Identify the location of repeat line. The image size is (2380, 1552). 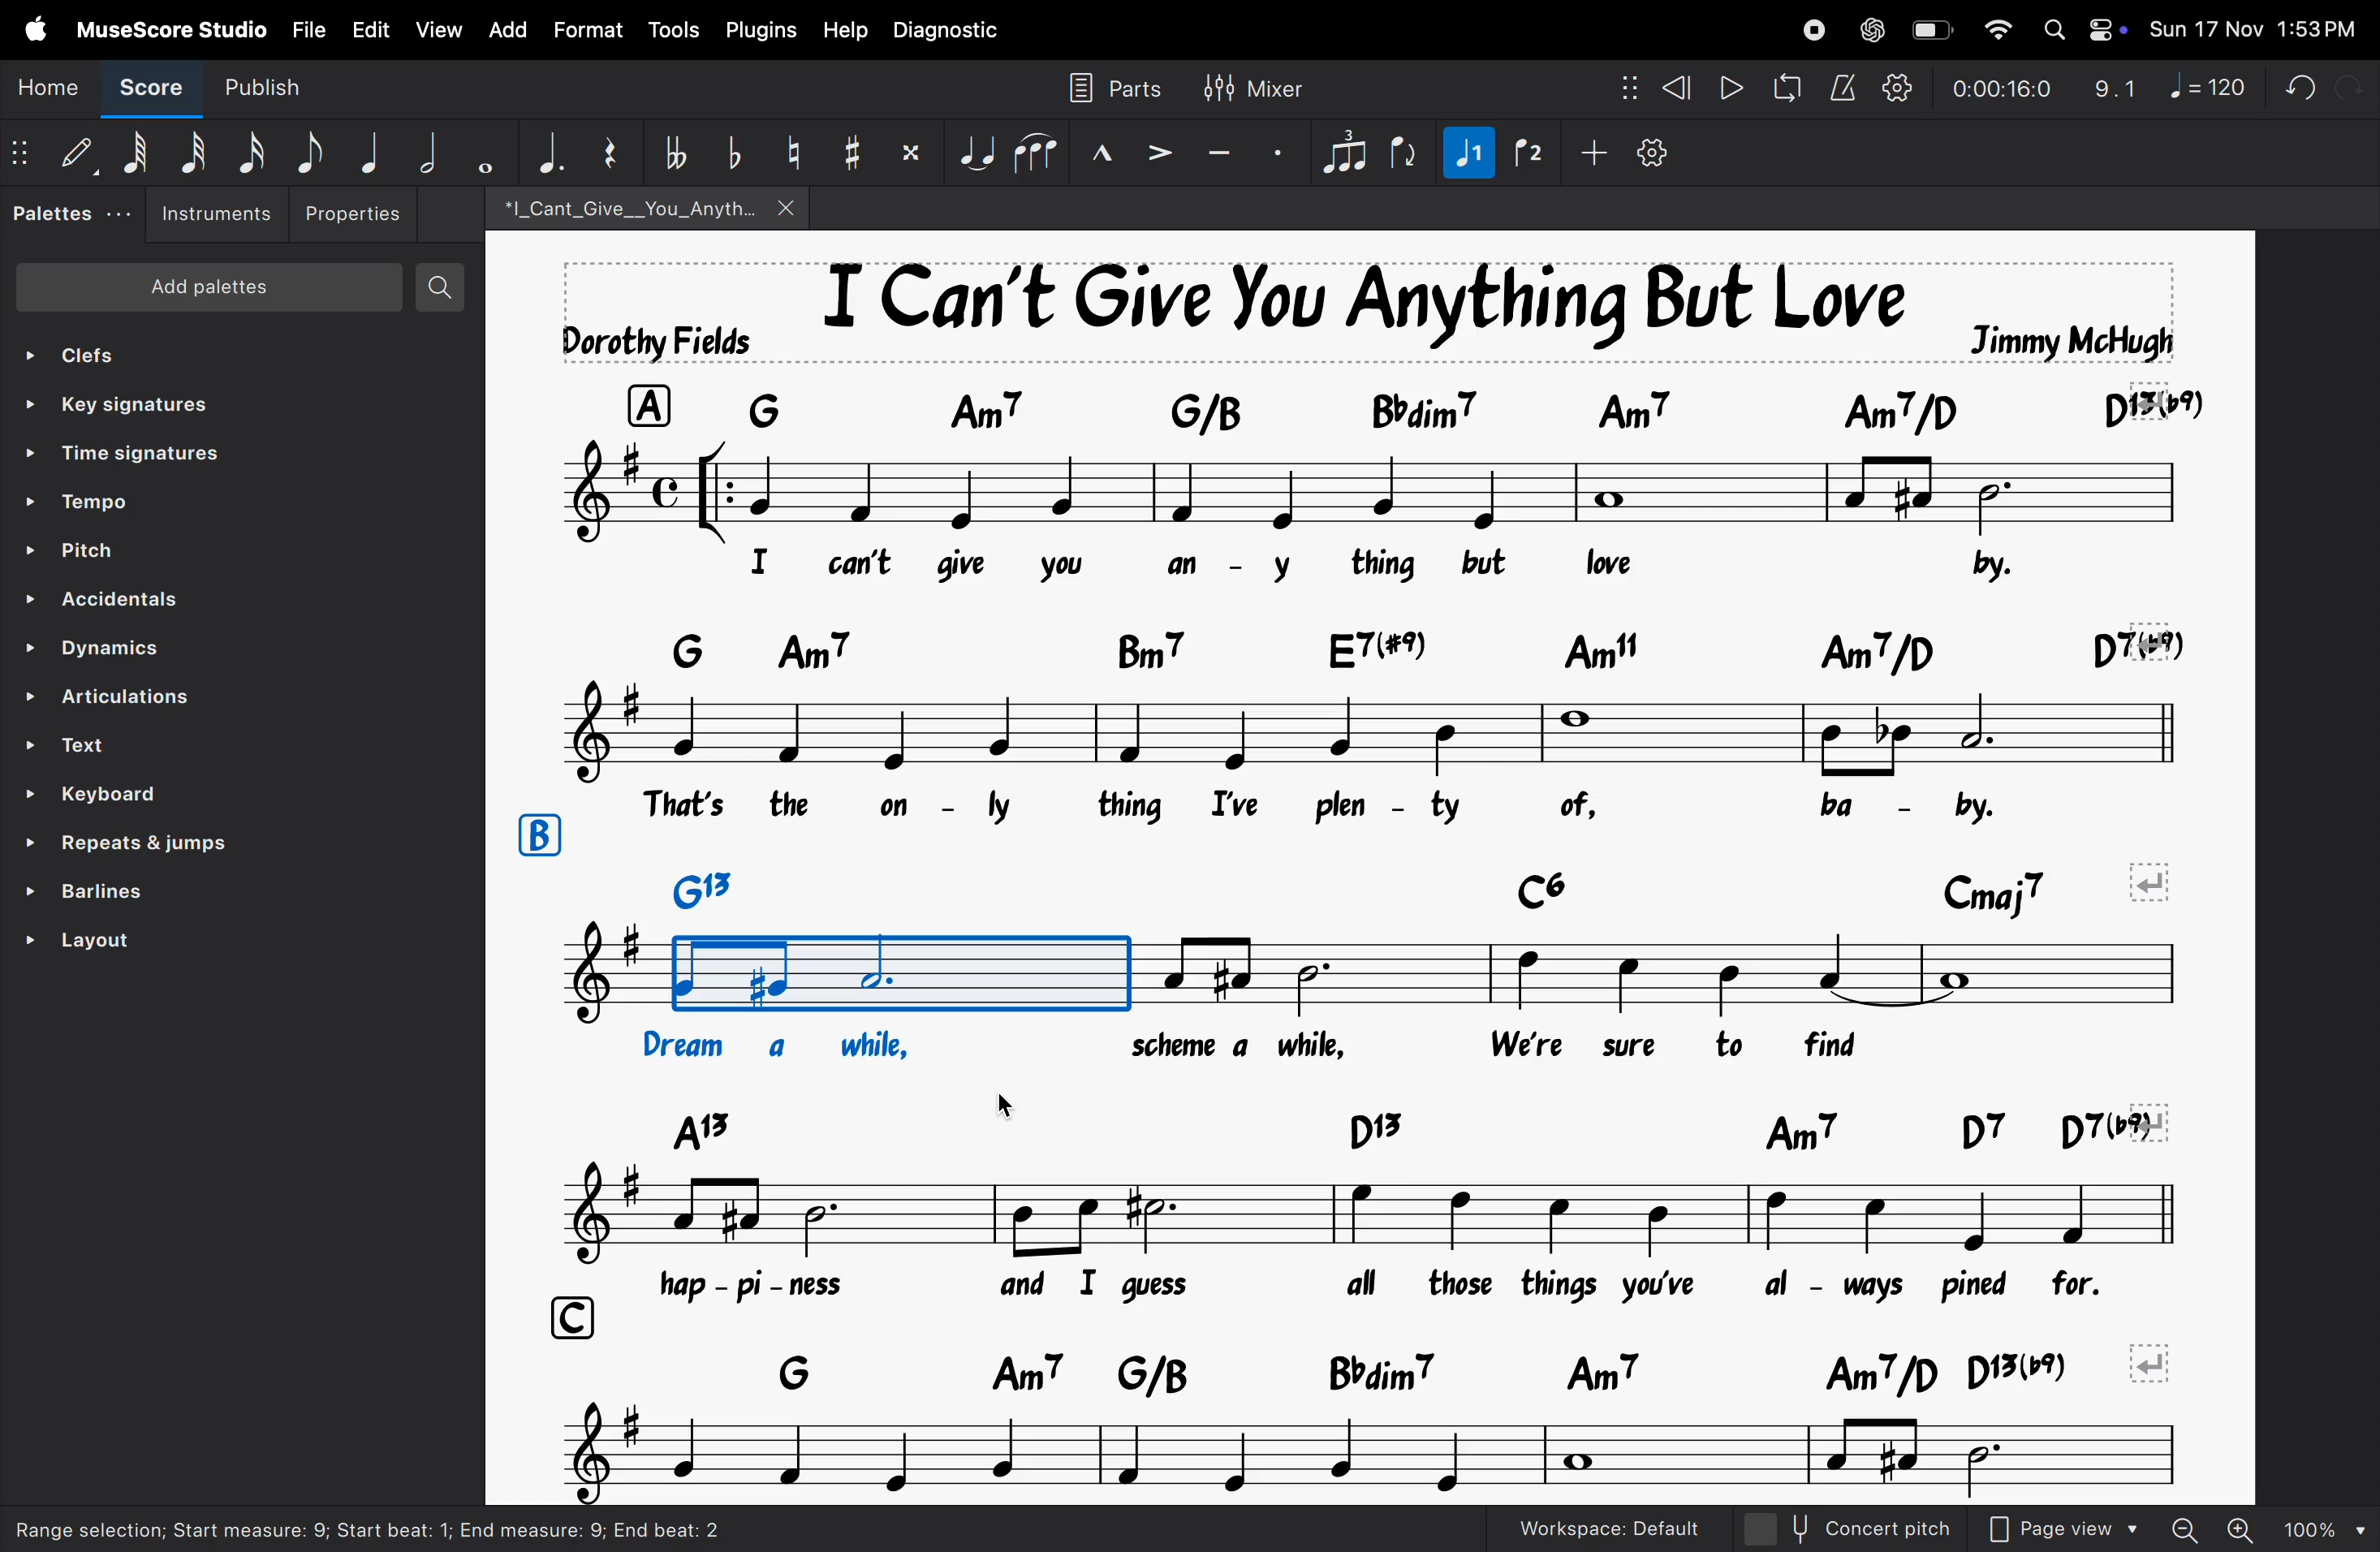
(134, 843).